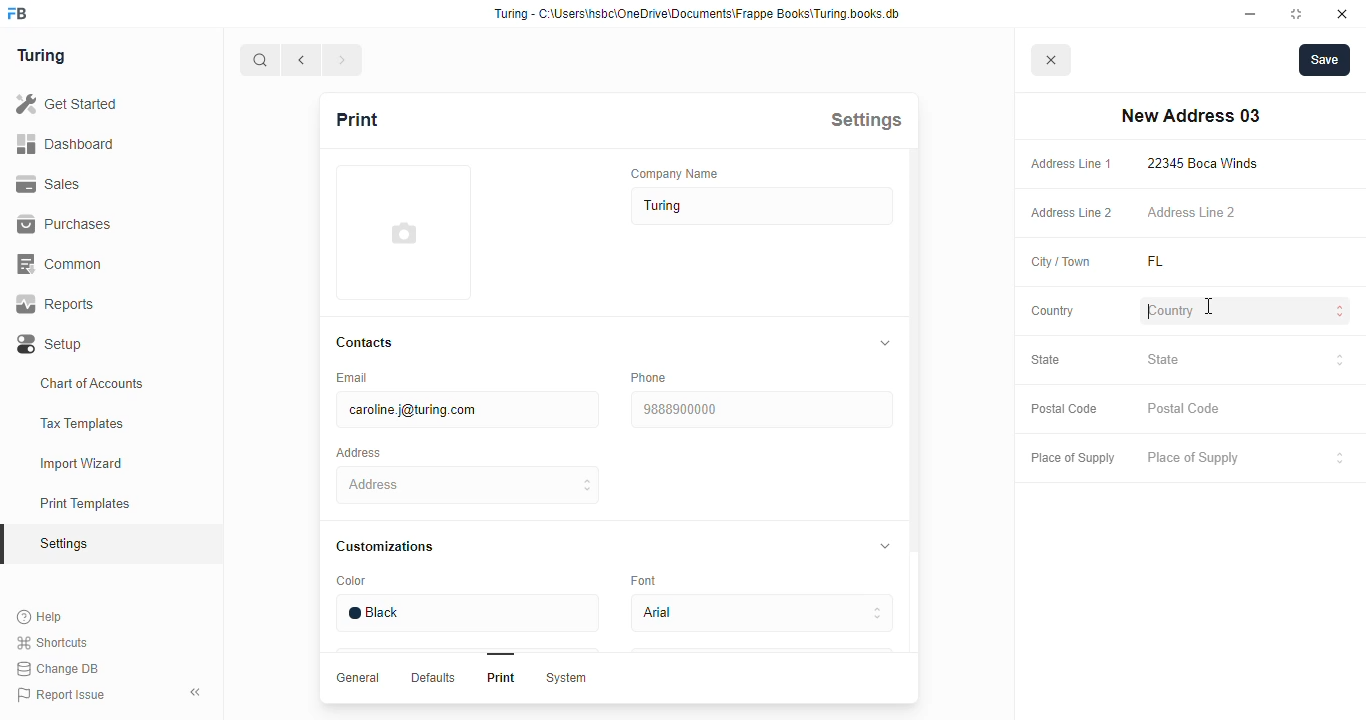 This screenshot has height=720, width=1366. What do you see at coordinates (57, 669) in the screenshot?
I see `change DB` at bounding box center [57, 669].